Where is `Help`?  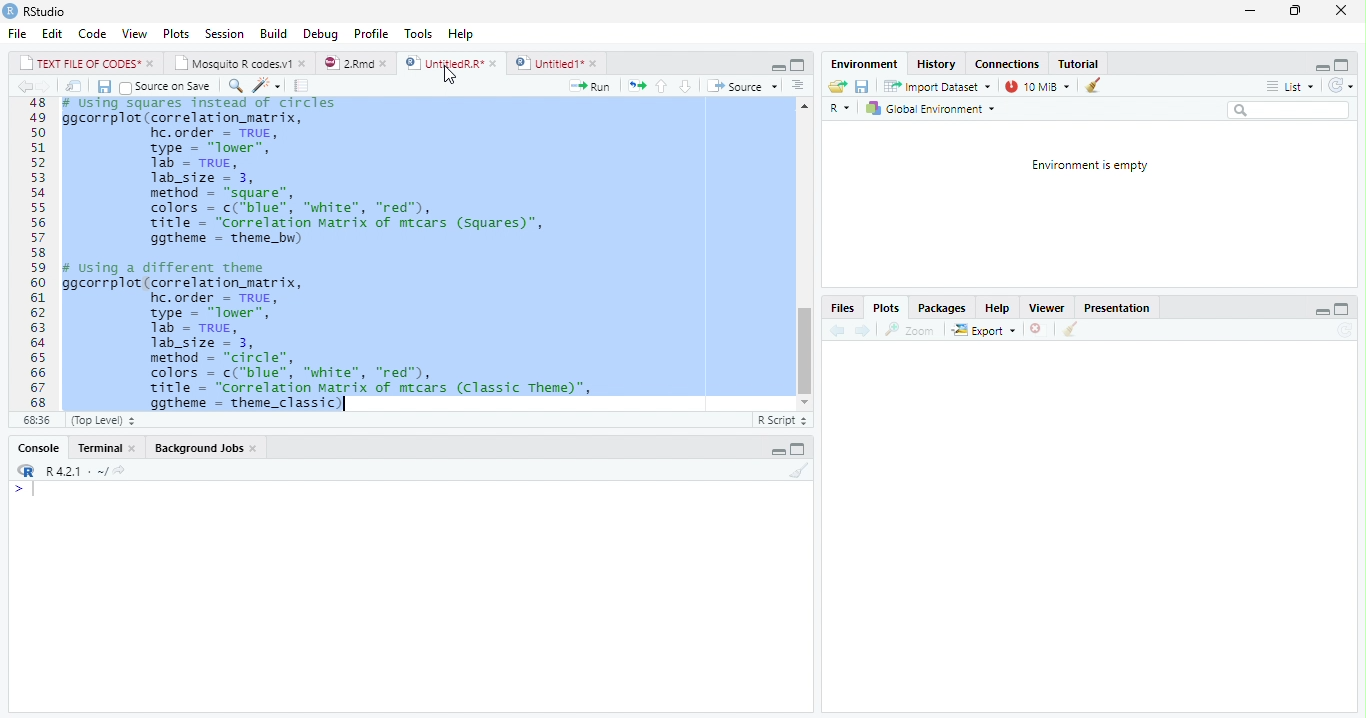
Help is located at coordinates (461, 32).